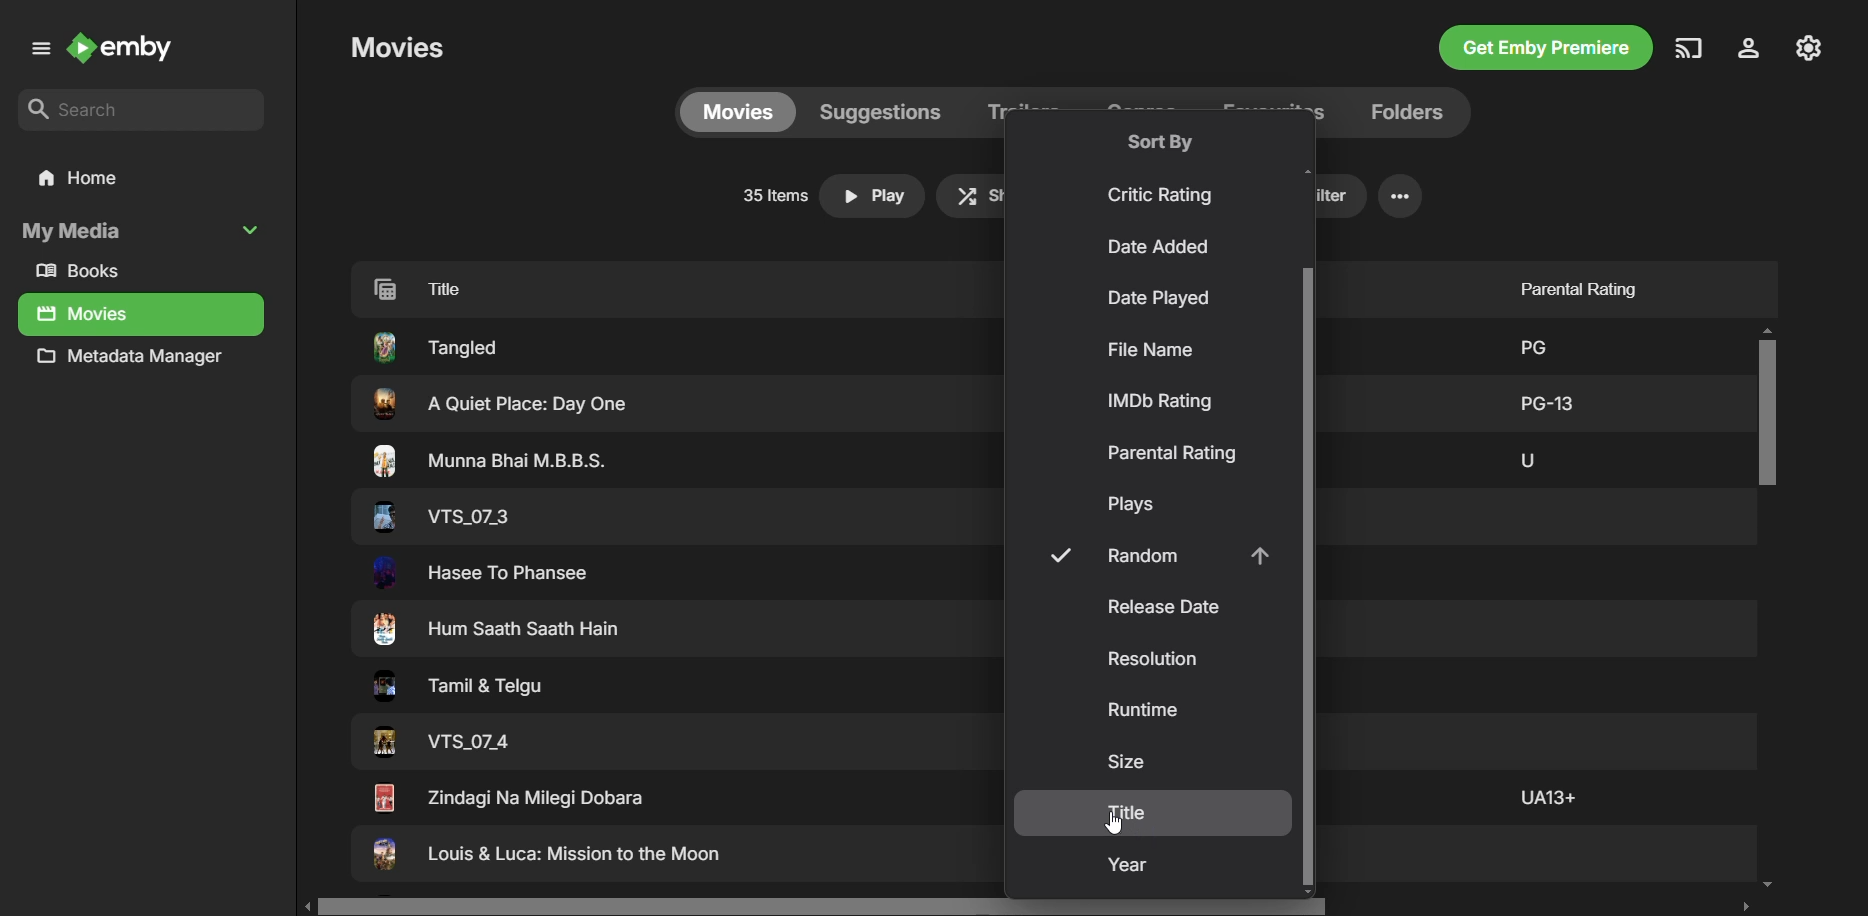 The image size is (1868, 916). Describe the element at coordinates (1126, 762) in the screenshot. I see `Size` at that location.